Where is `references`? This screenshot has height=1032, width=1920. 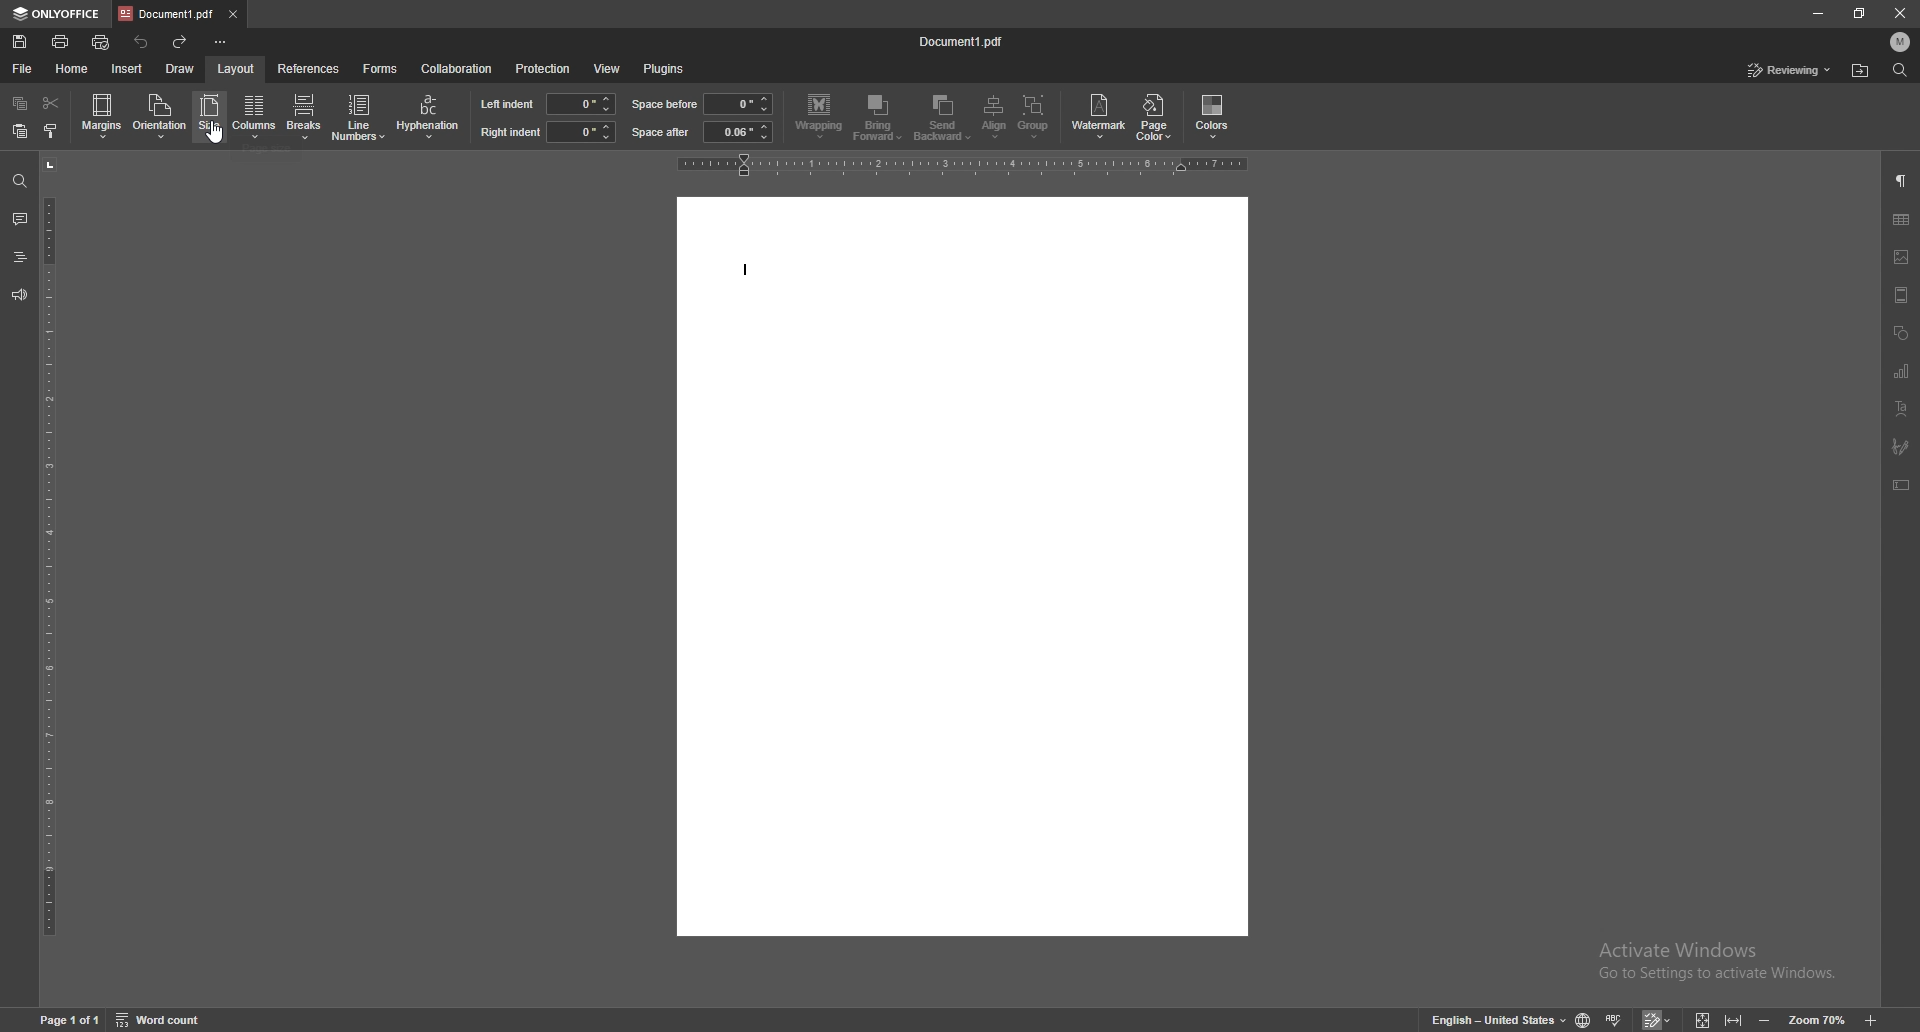
references is located at coordinates (309, 67).